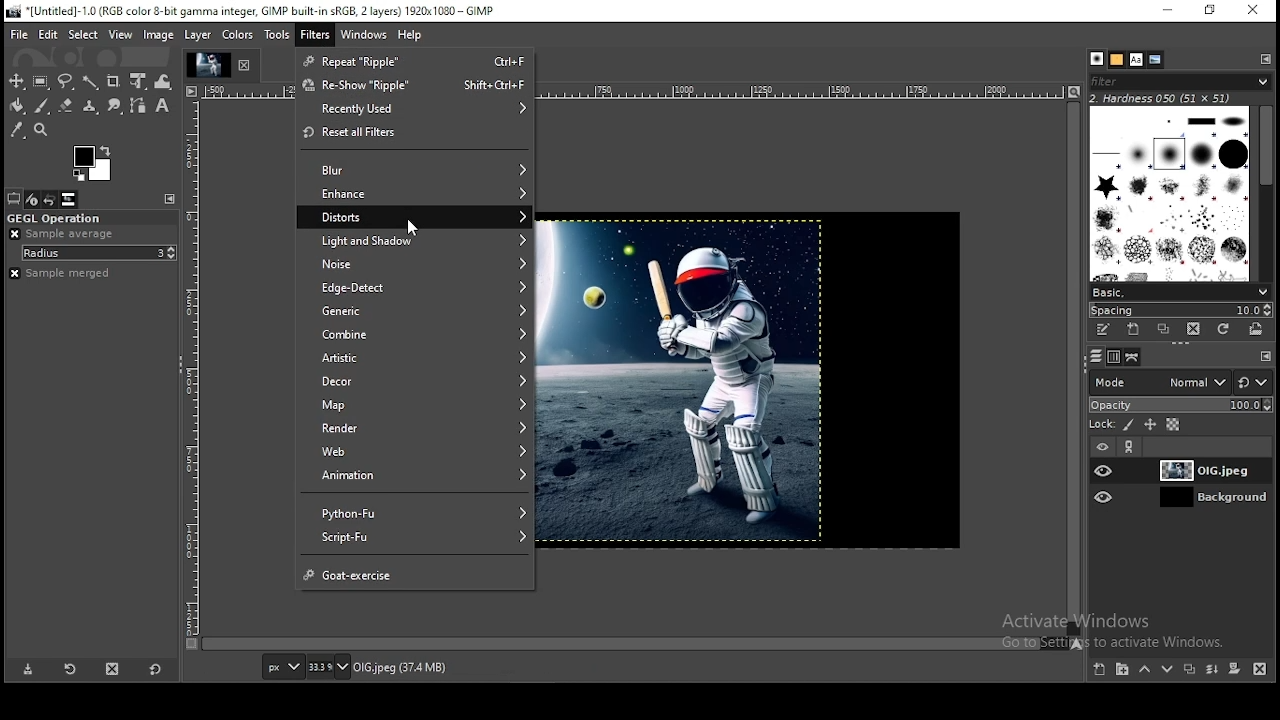 This screenshot has height=720, width=1280. Describe the element at coordinates (1105, 496) in the screenshot. I see `layer visibility` at that location.